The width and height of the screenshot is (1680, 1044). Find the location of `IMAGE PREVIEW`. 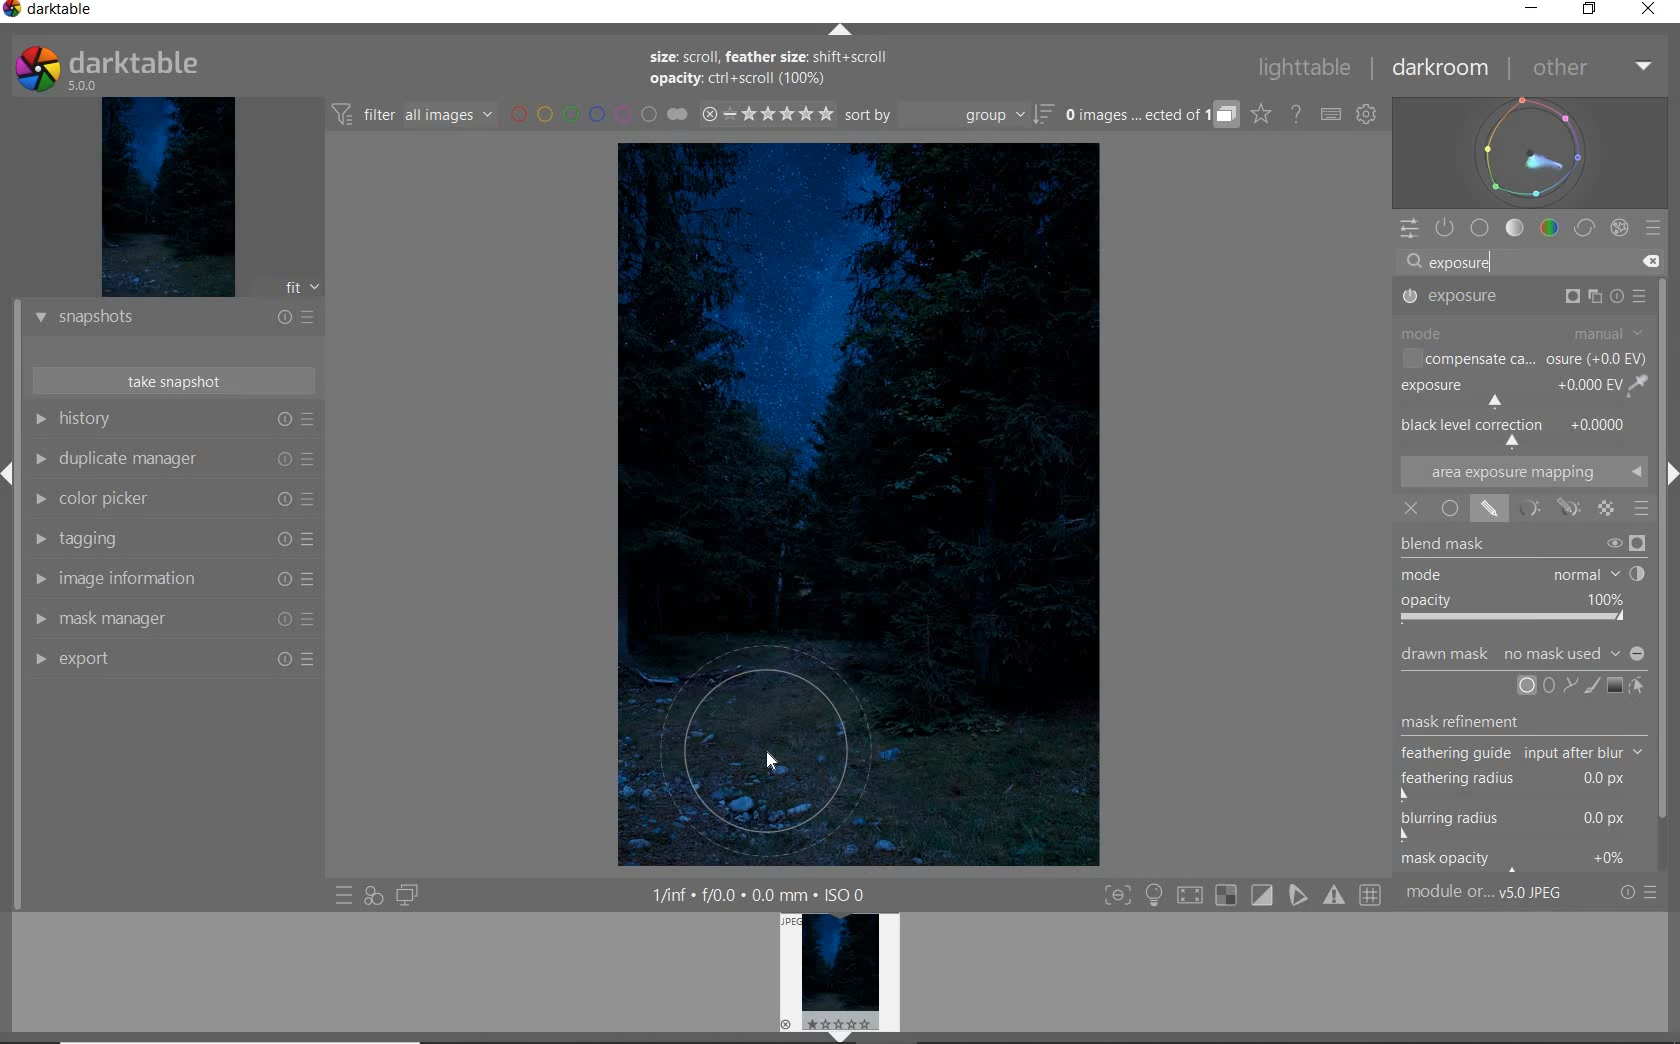

IMAGE PREVIEW is located at coordinates (840, 977).